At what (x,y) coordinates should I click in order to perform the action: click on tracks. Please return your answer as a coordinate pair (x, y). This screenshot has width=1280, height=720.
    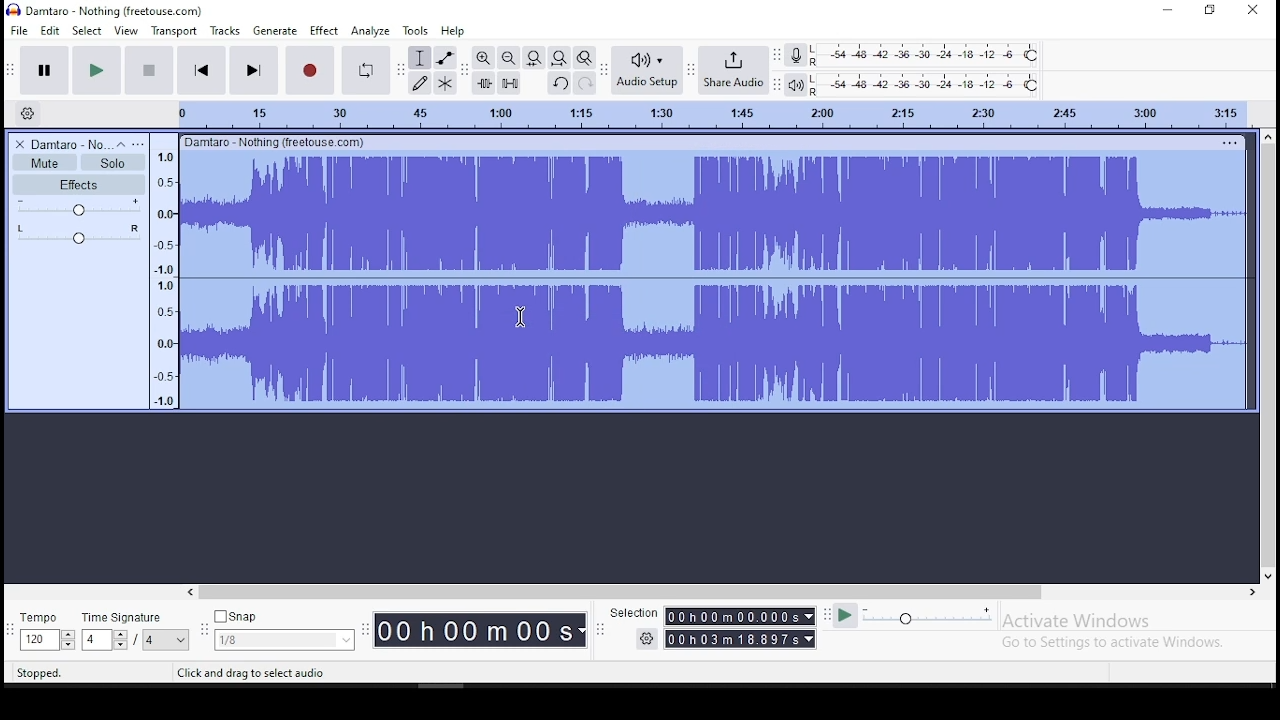
    Looking at the image, I should click on (225, 31).